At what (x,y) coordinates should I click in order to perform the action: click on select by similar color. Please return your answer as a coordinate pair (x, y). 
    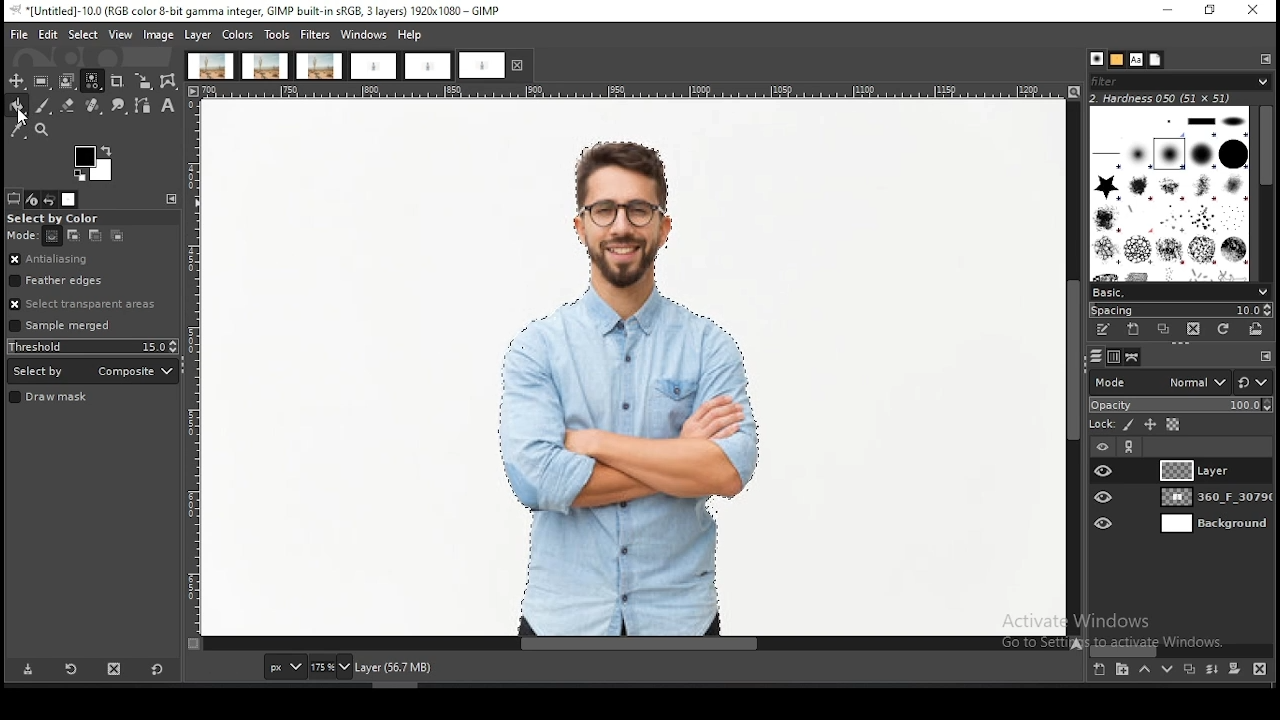
    Looking at the image, I should click on (92, 81).